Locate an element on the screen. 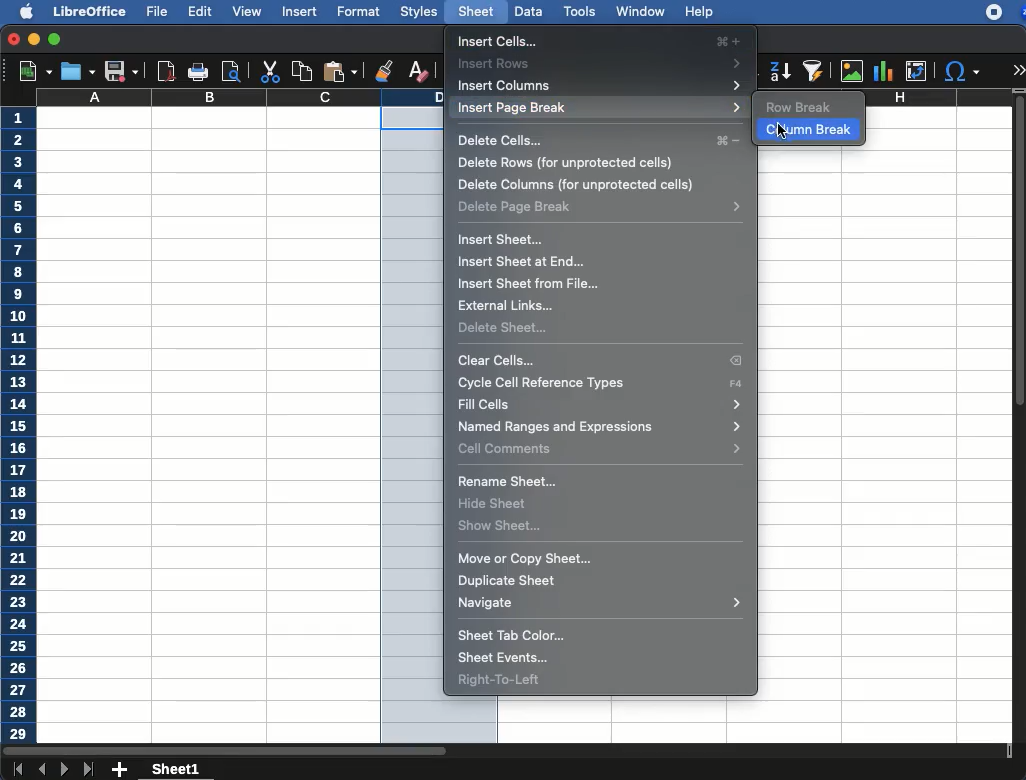 The width and height of the screenshot is (1026, 780). close is located at coordinates (13, 39).